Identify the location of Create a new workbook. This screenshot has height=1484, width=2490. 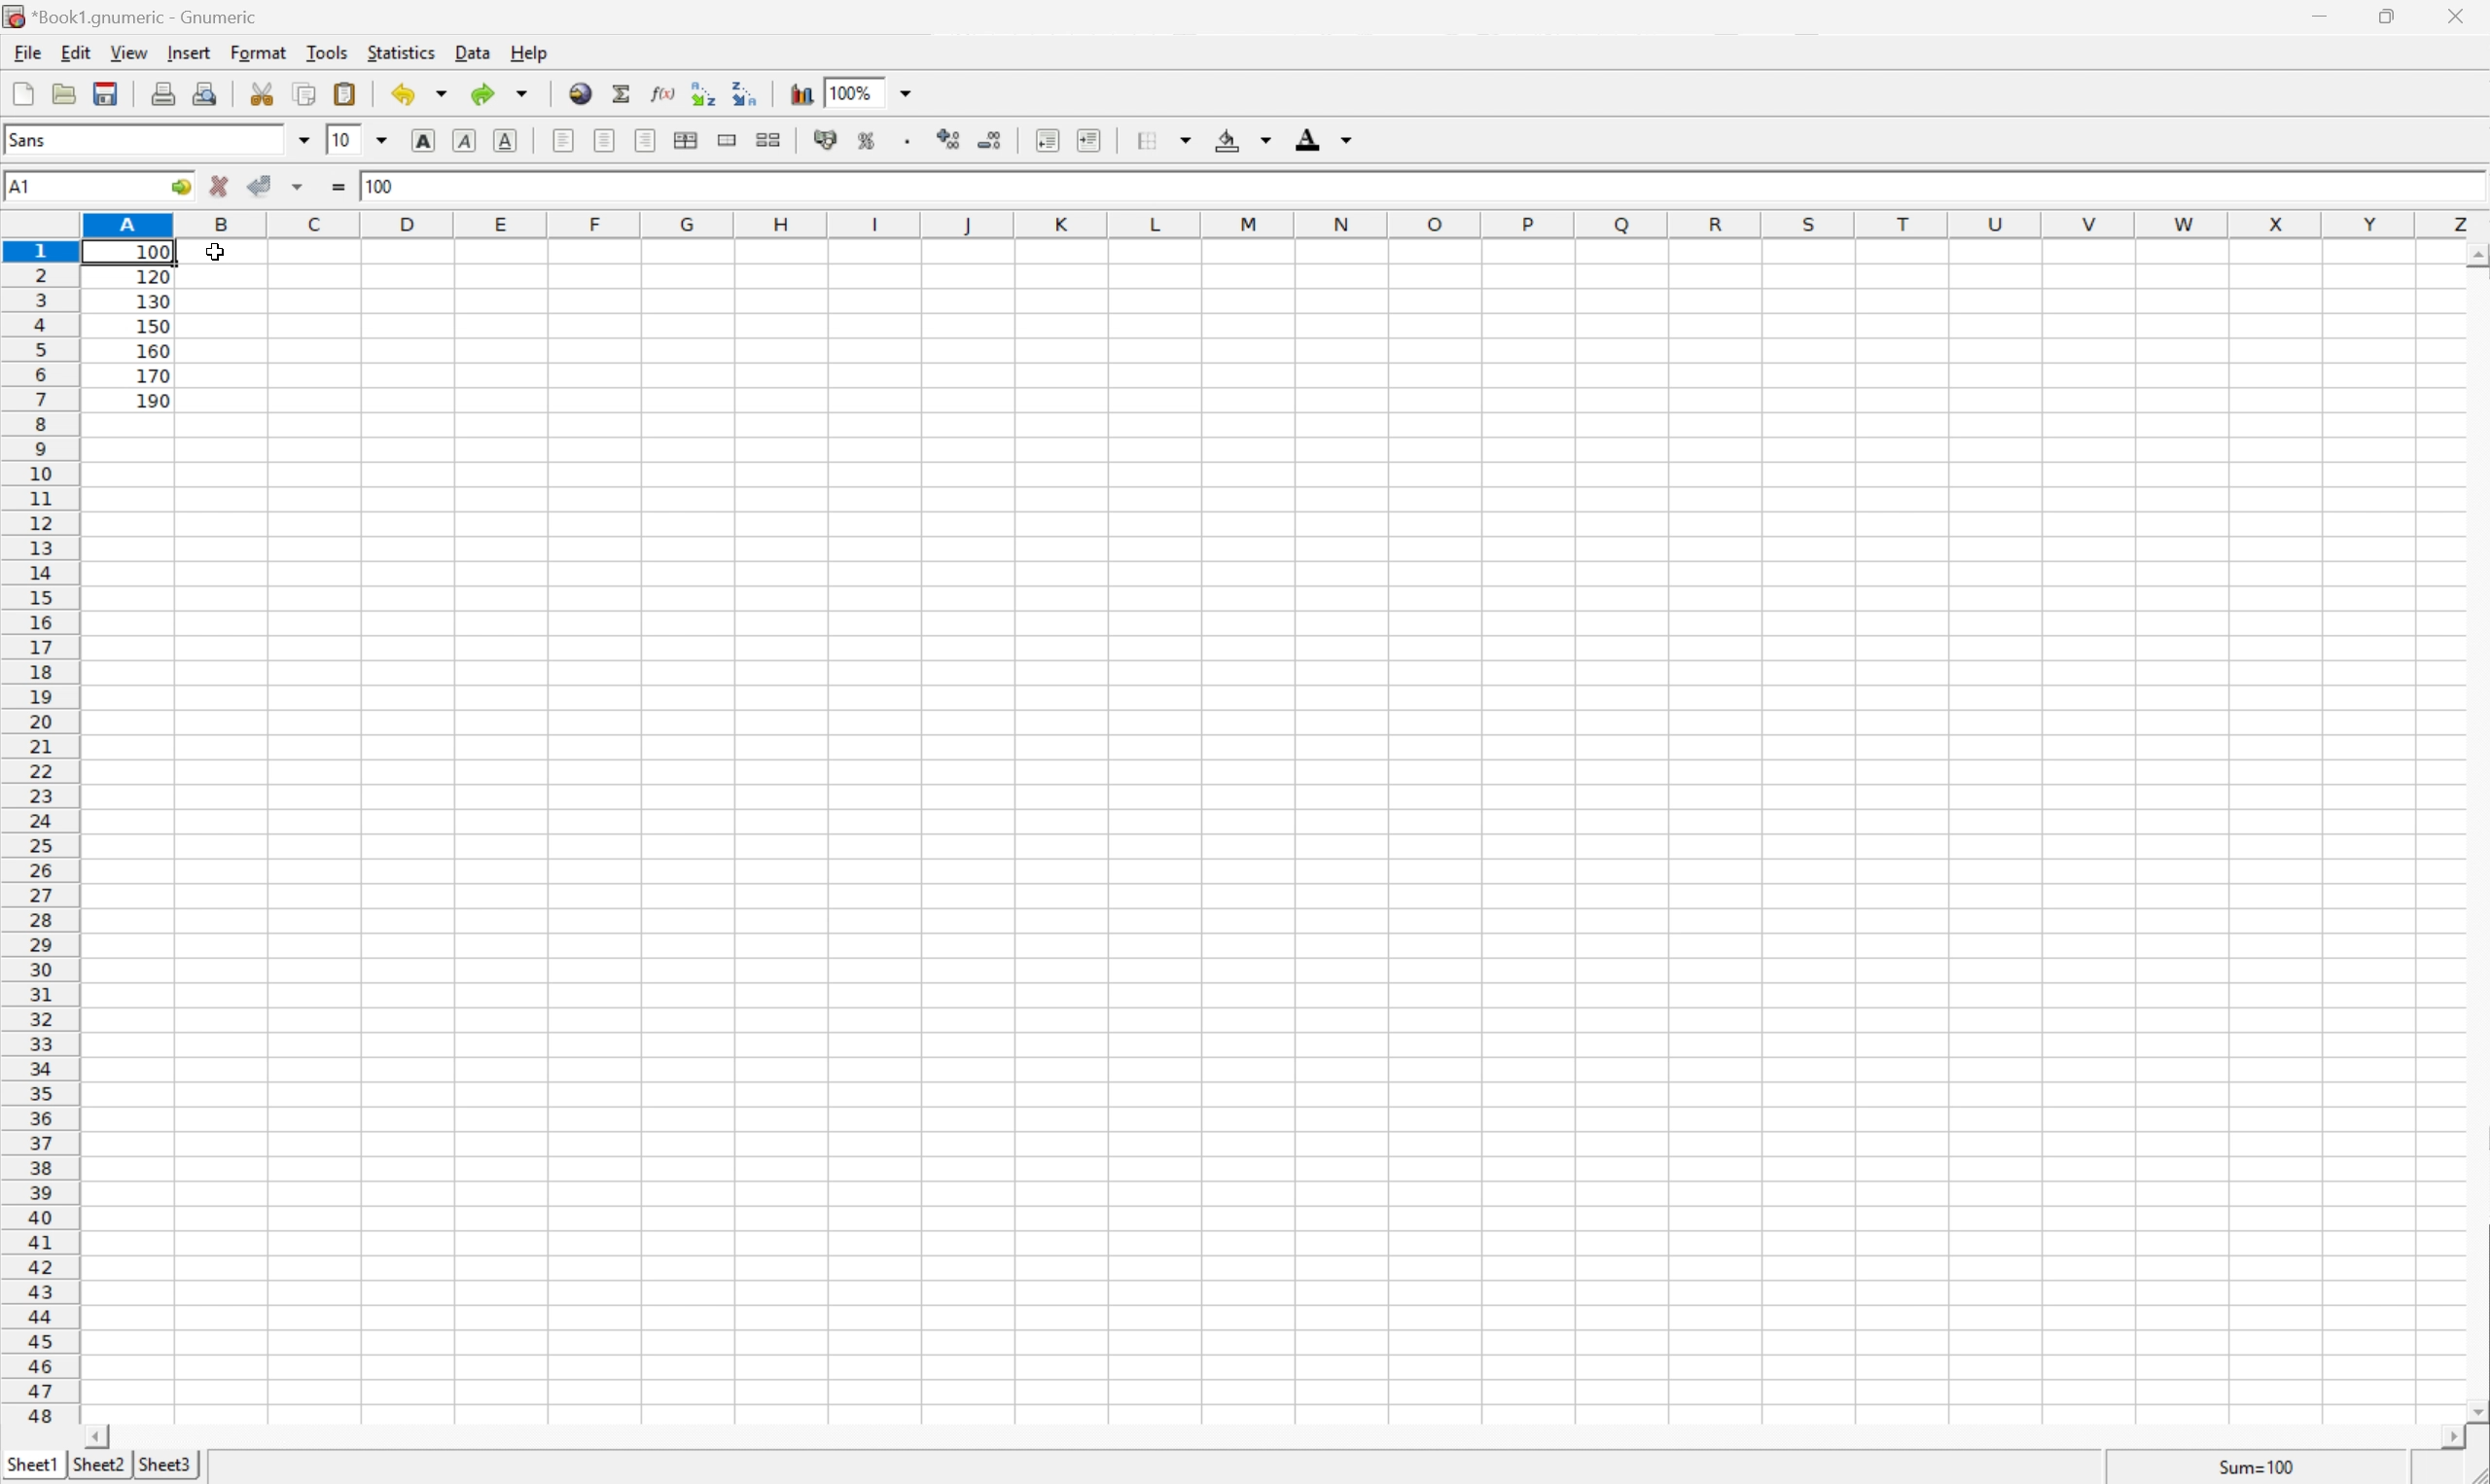
(20, 93).